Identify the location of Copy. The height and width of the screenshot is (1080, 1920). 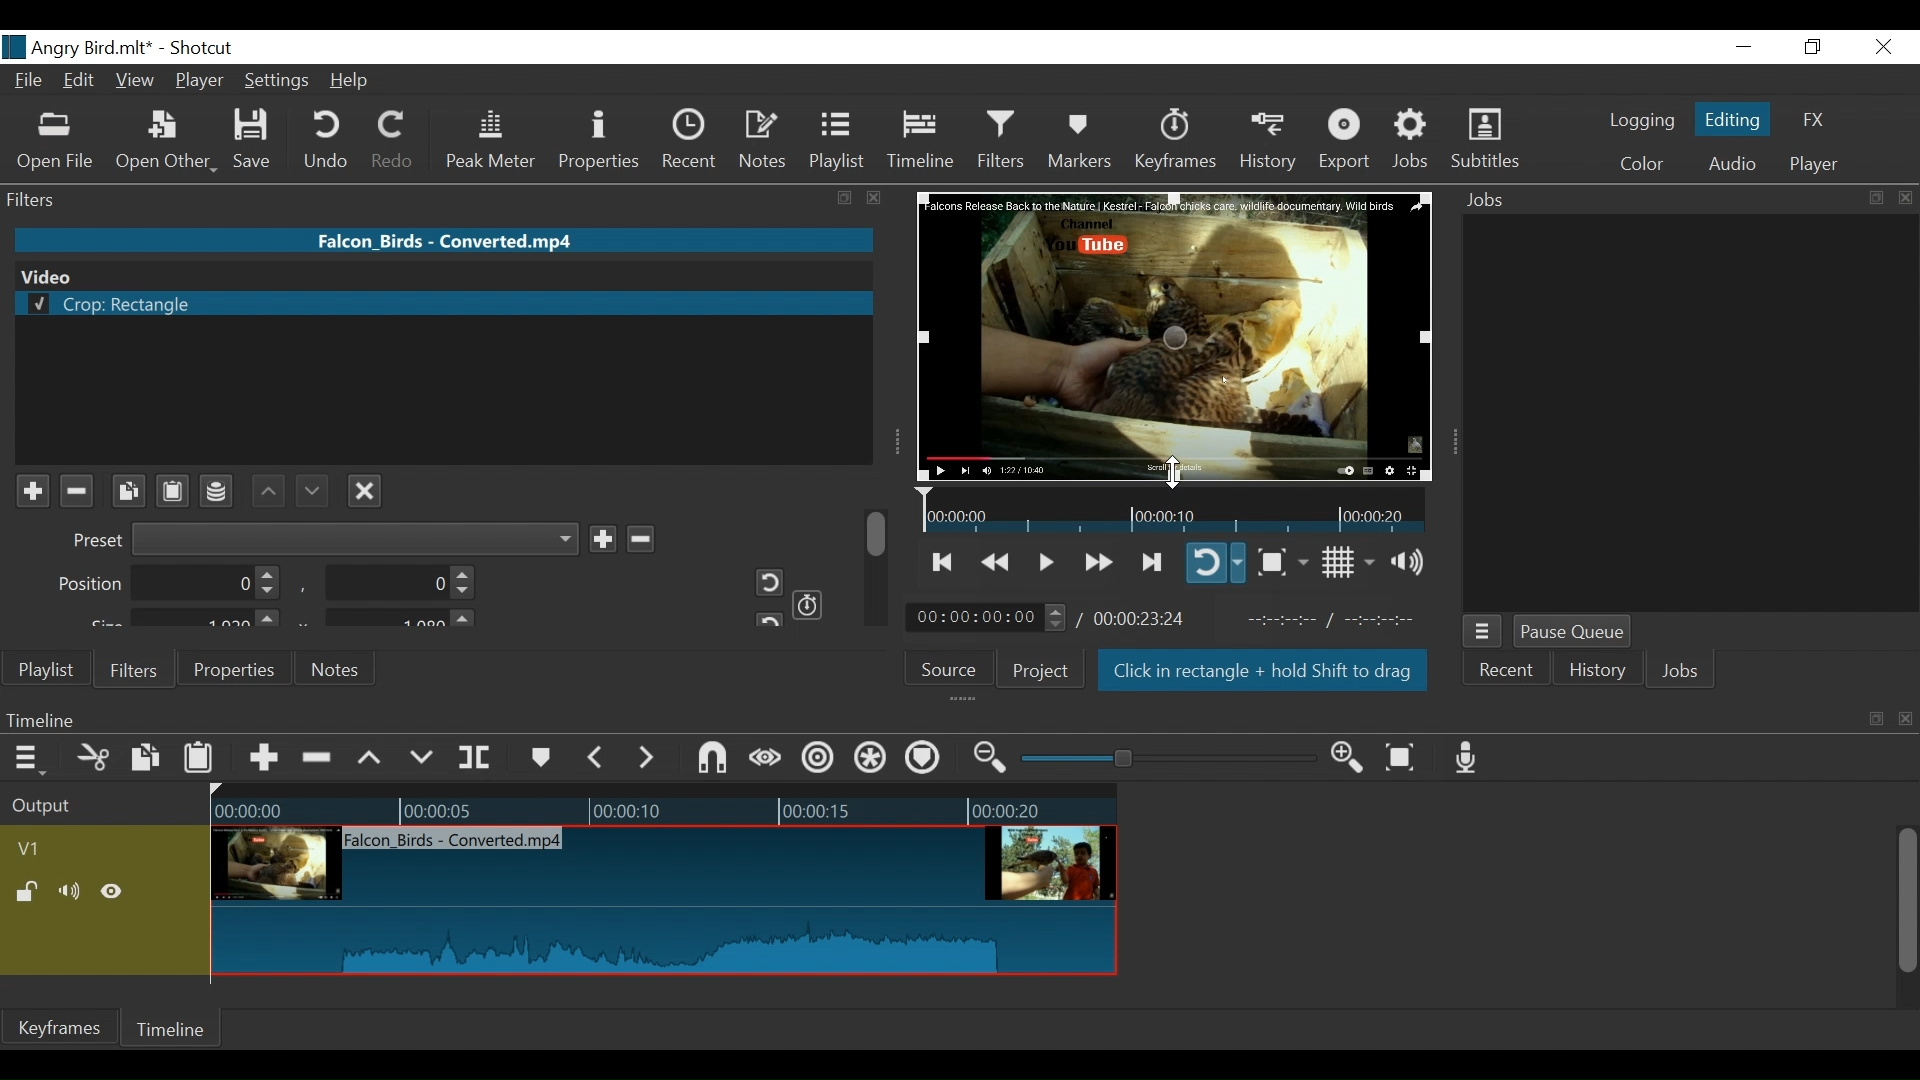
(128, 491).